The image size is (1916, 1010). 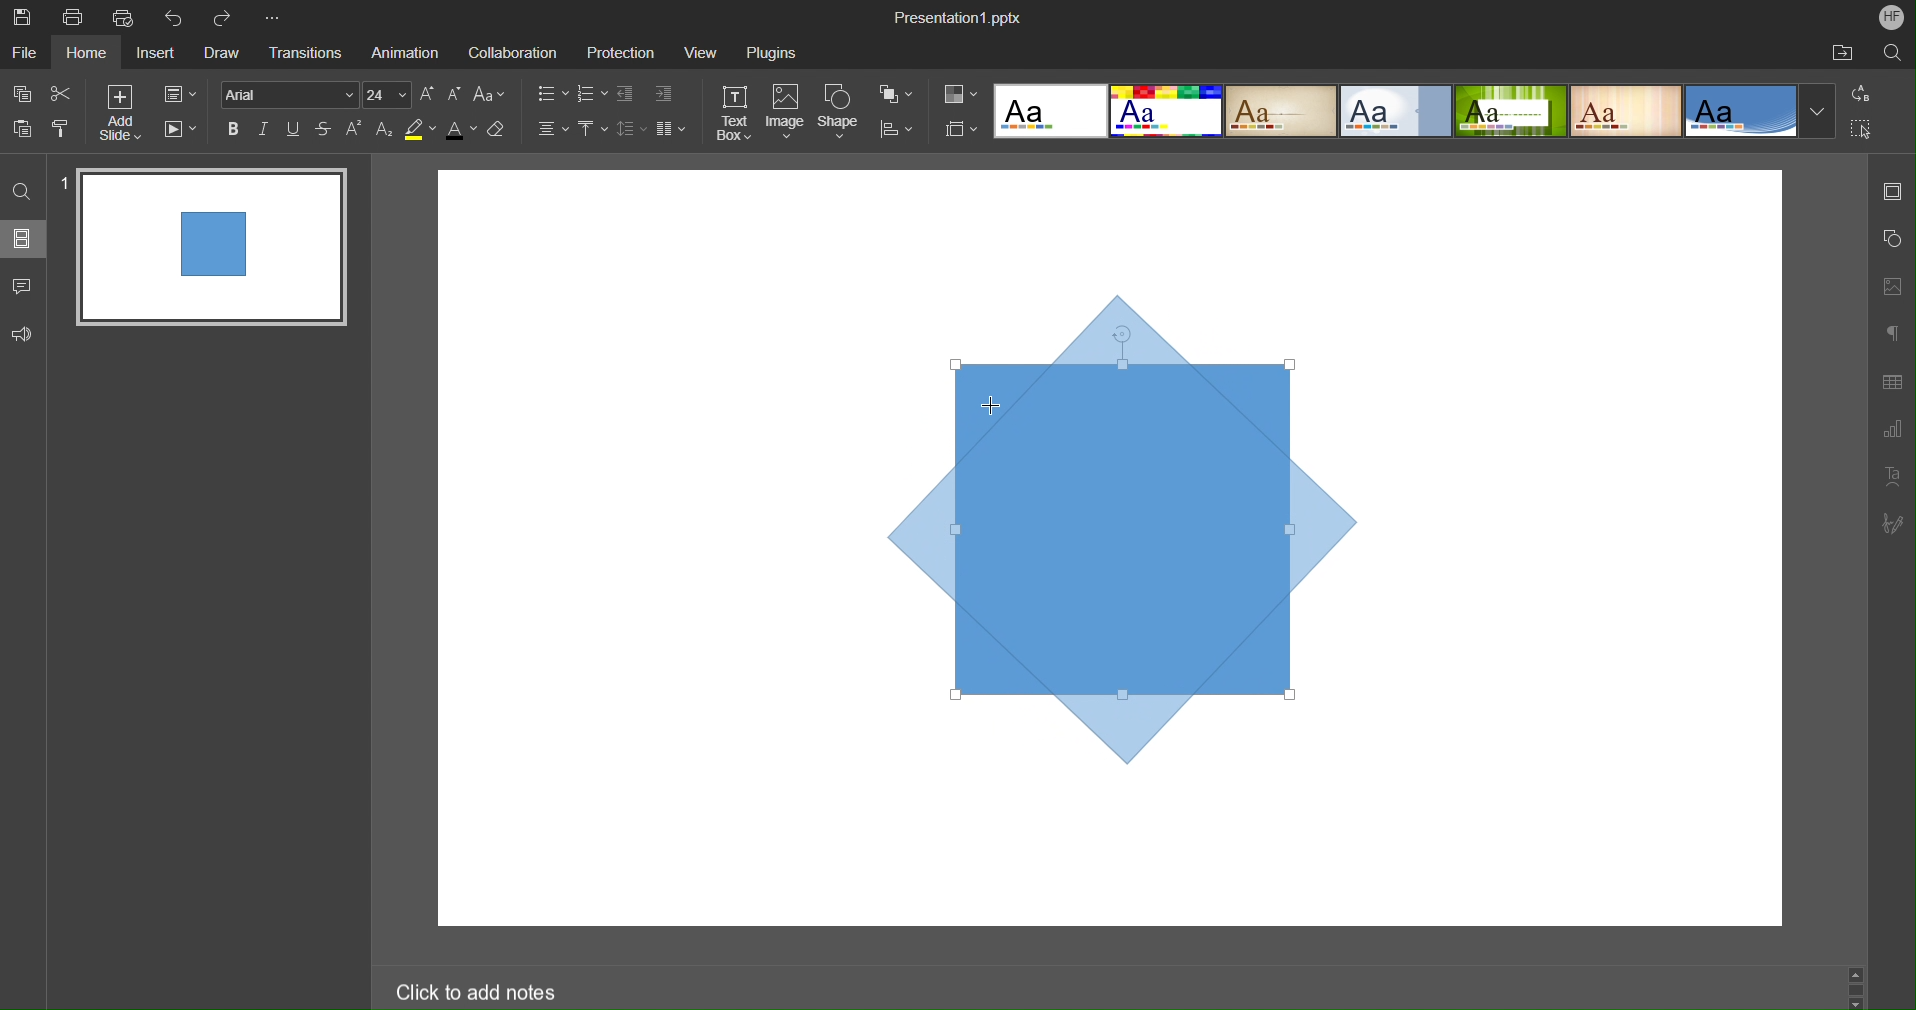 I want to click on Text Color, so click(x=461, y=129).